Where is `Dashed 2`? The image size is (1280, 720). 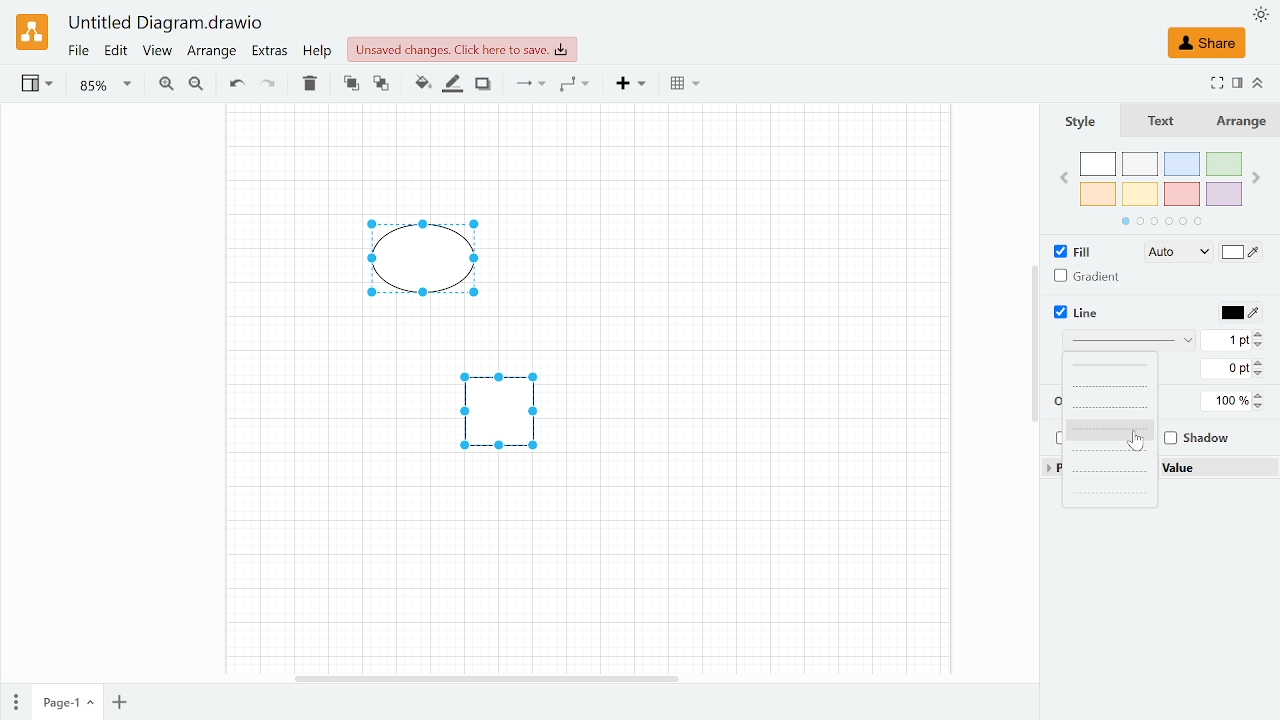 Dashed 2 is located at coordinates (1109, 408).